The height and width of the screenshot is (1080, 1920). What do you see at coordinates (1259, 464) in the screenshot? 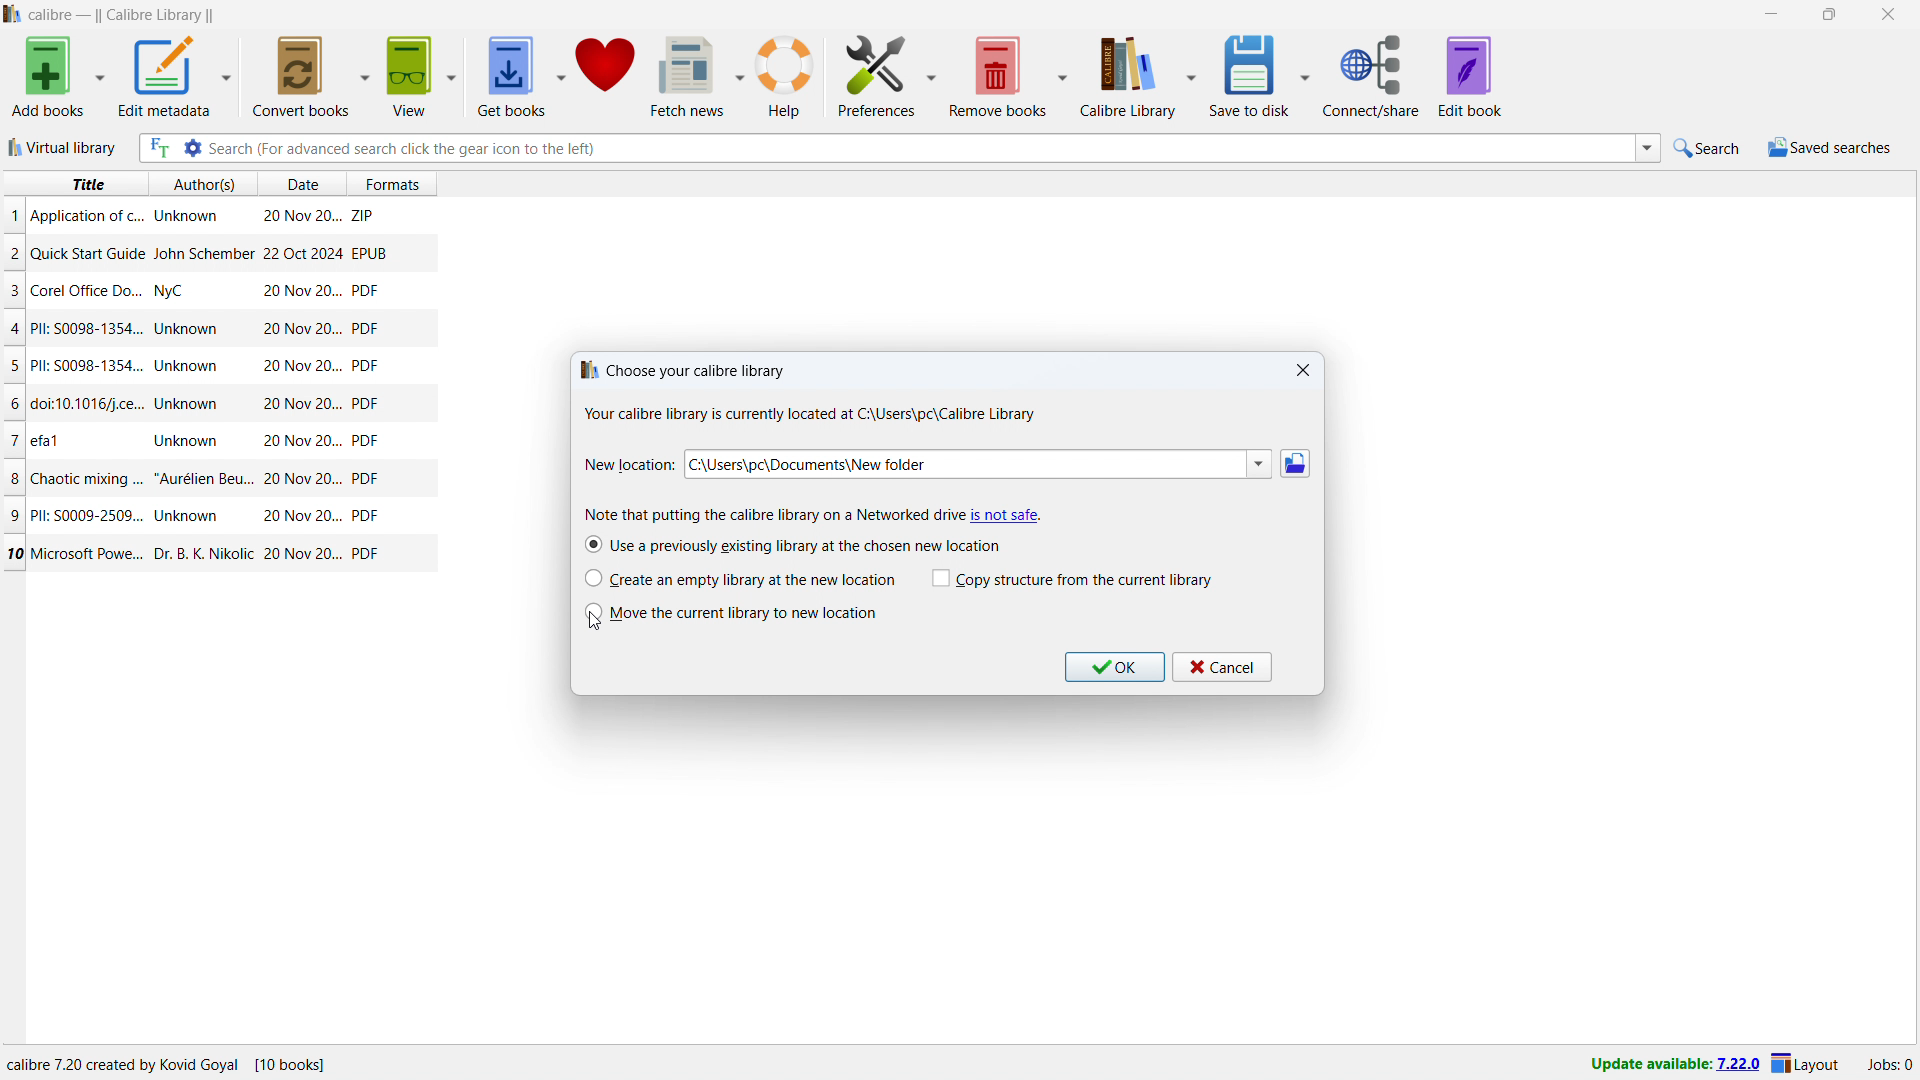
I see `location history` at bounding box center [1259, 464].